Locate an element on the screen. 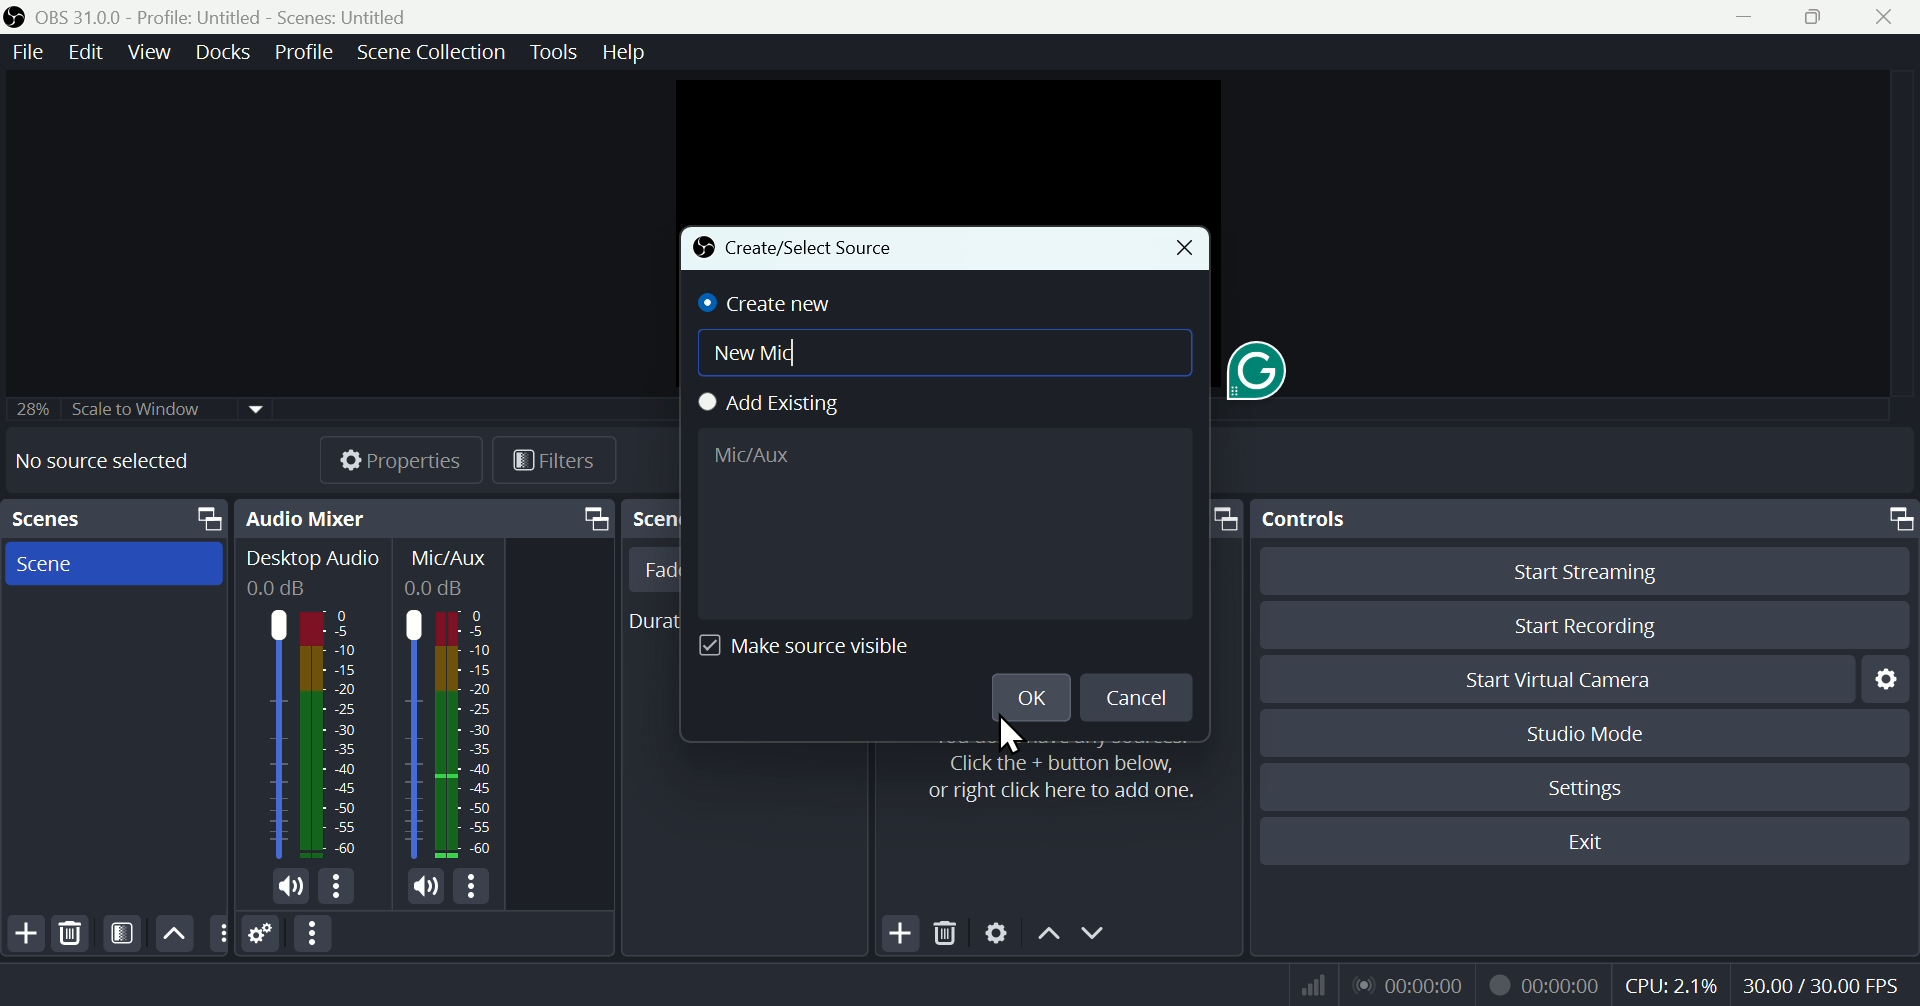 Image resolution: width=1920 pixels, height=1006 pixels. help is located at coordinates (624, 52).